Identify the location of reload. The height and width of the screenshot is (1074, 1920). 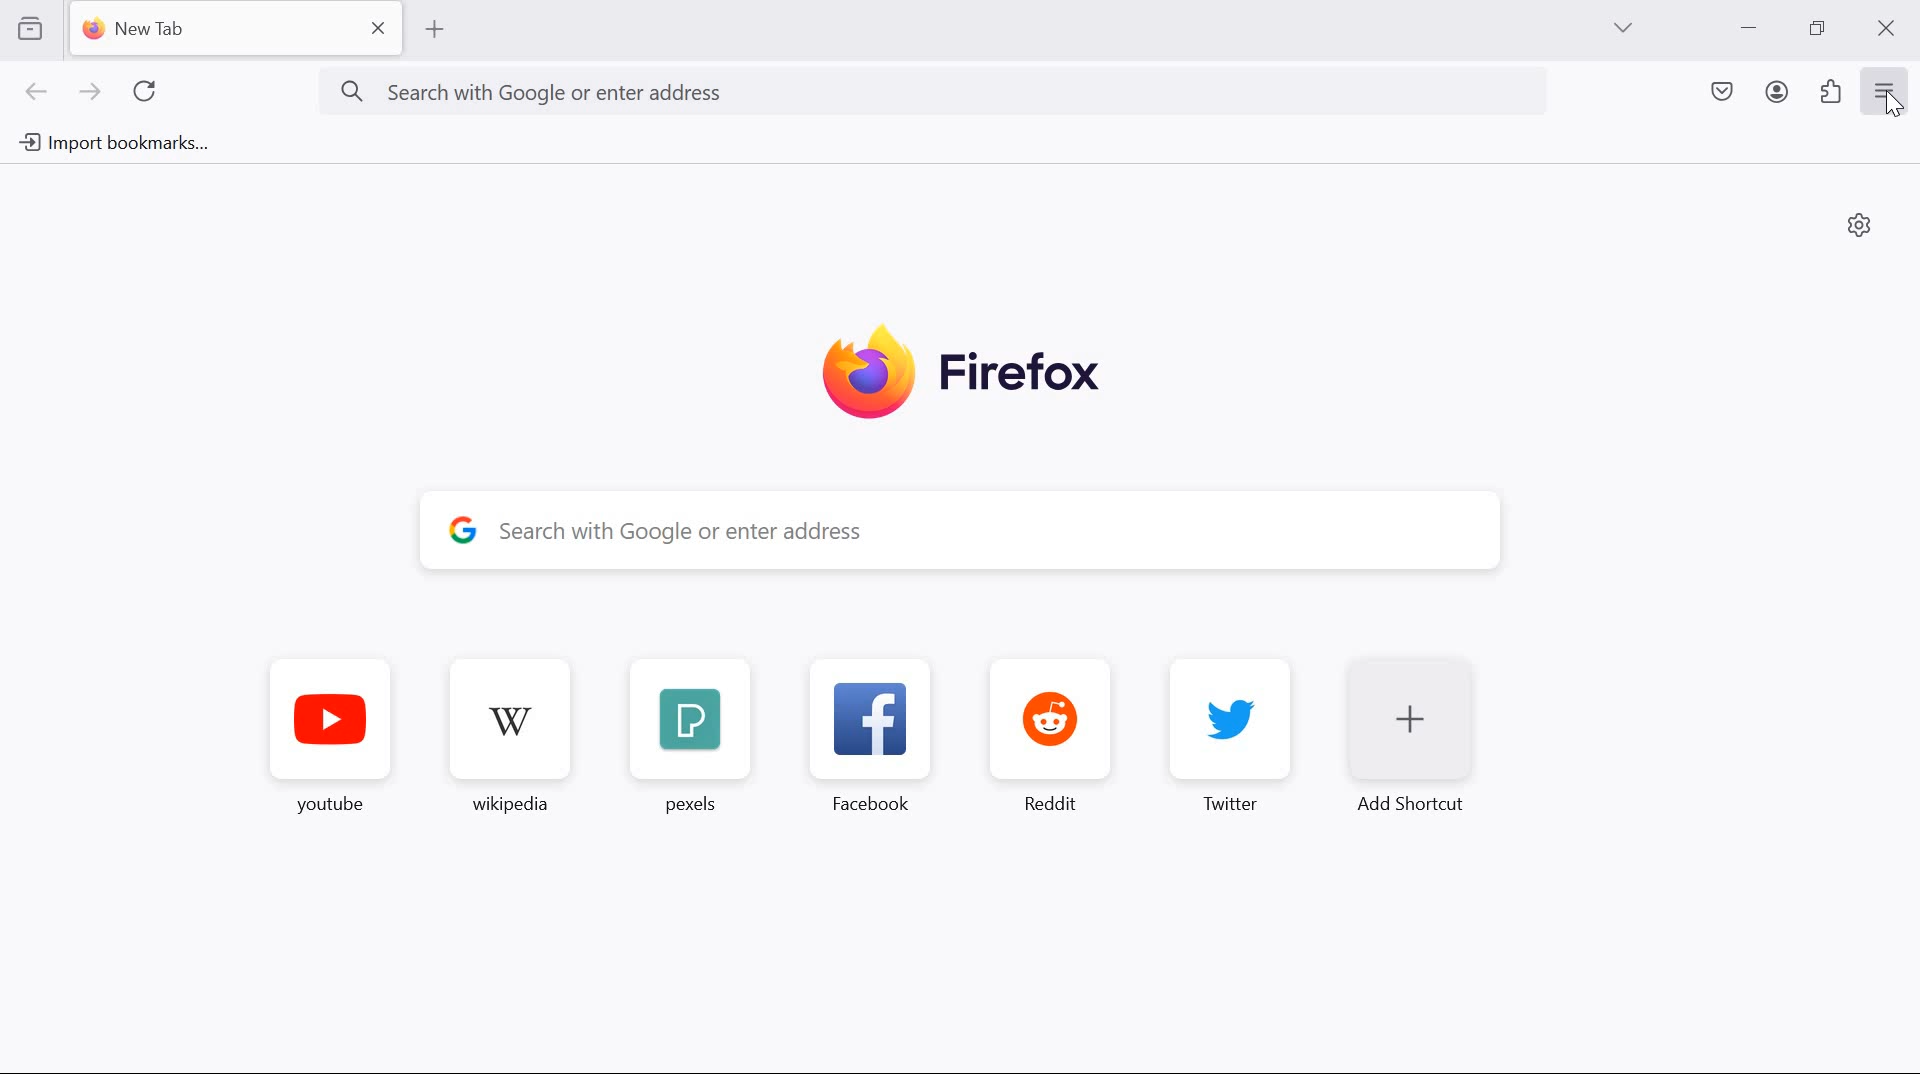
(144, 90).